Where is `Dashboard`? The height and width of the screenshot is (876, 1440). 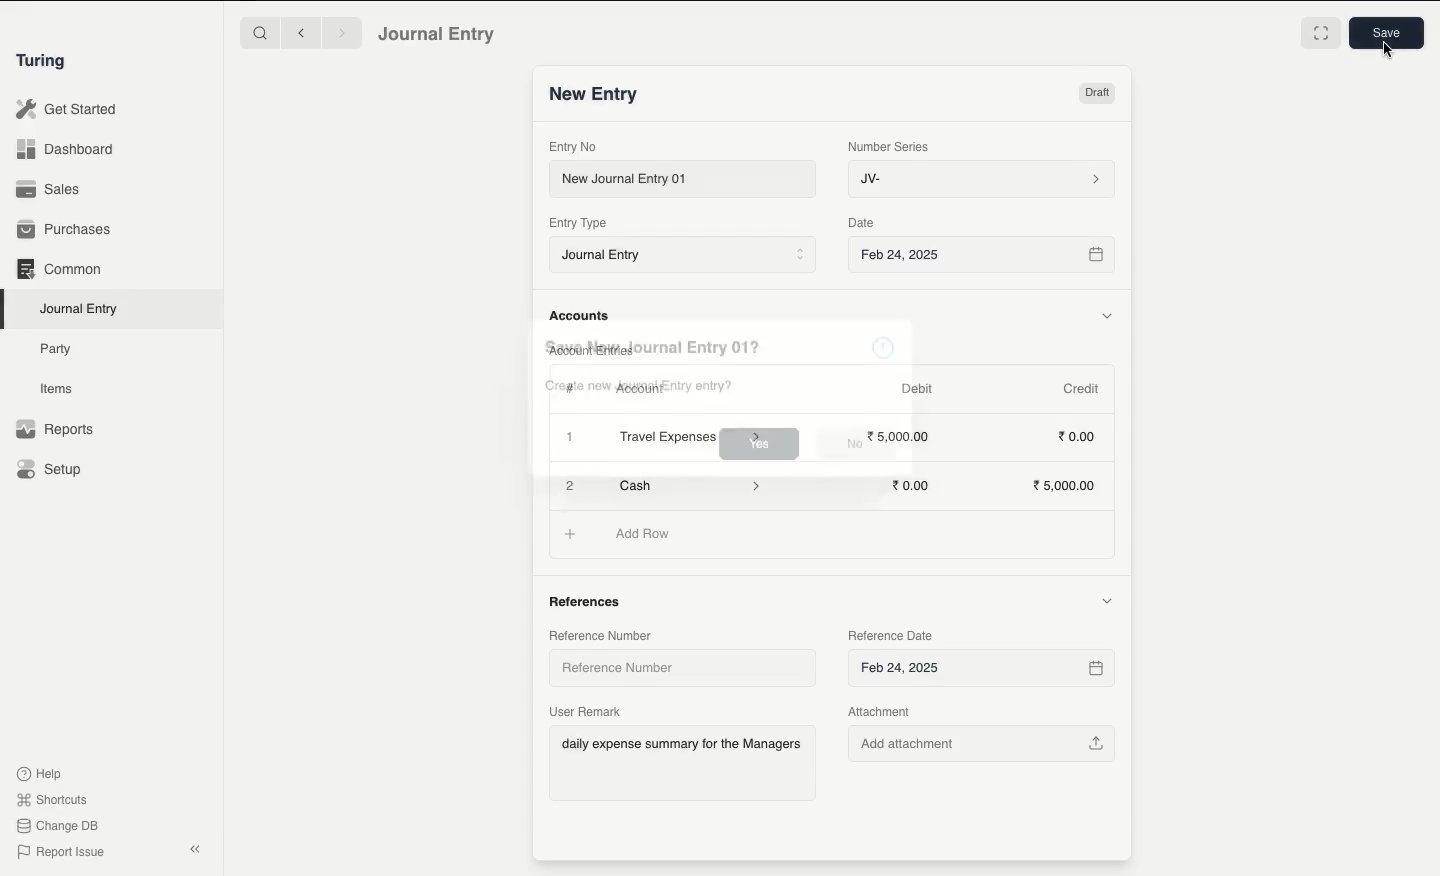
Dashboard is located at coordinates (65, 150).